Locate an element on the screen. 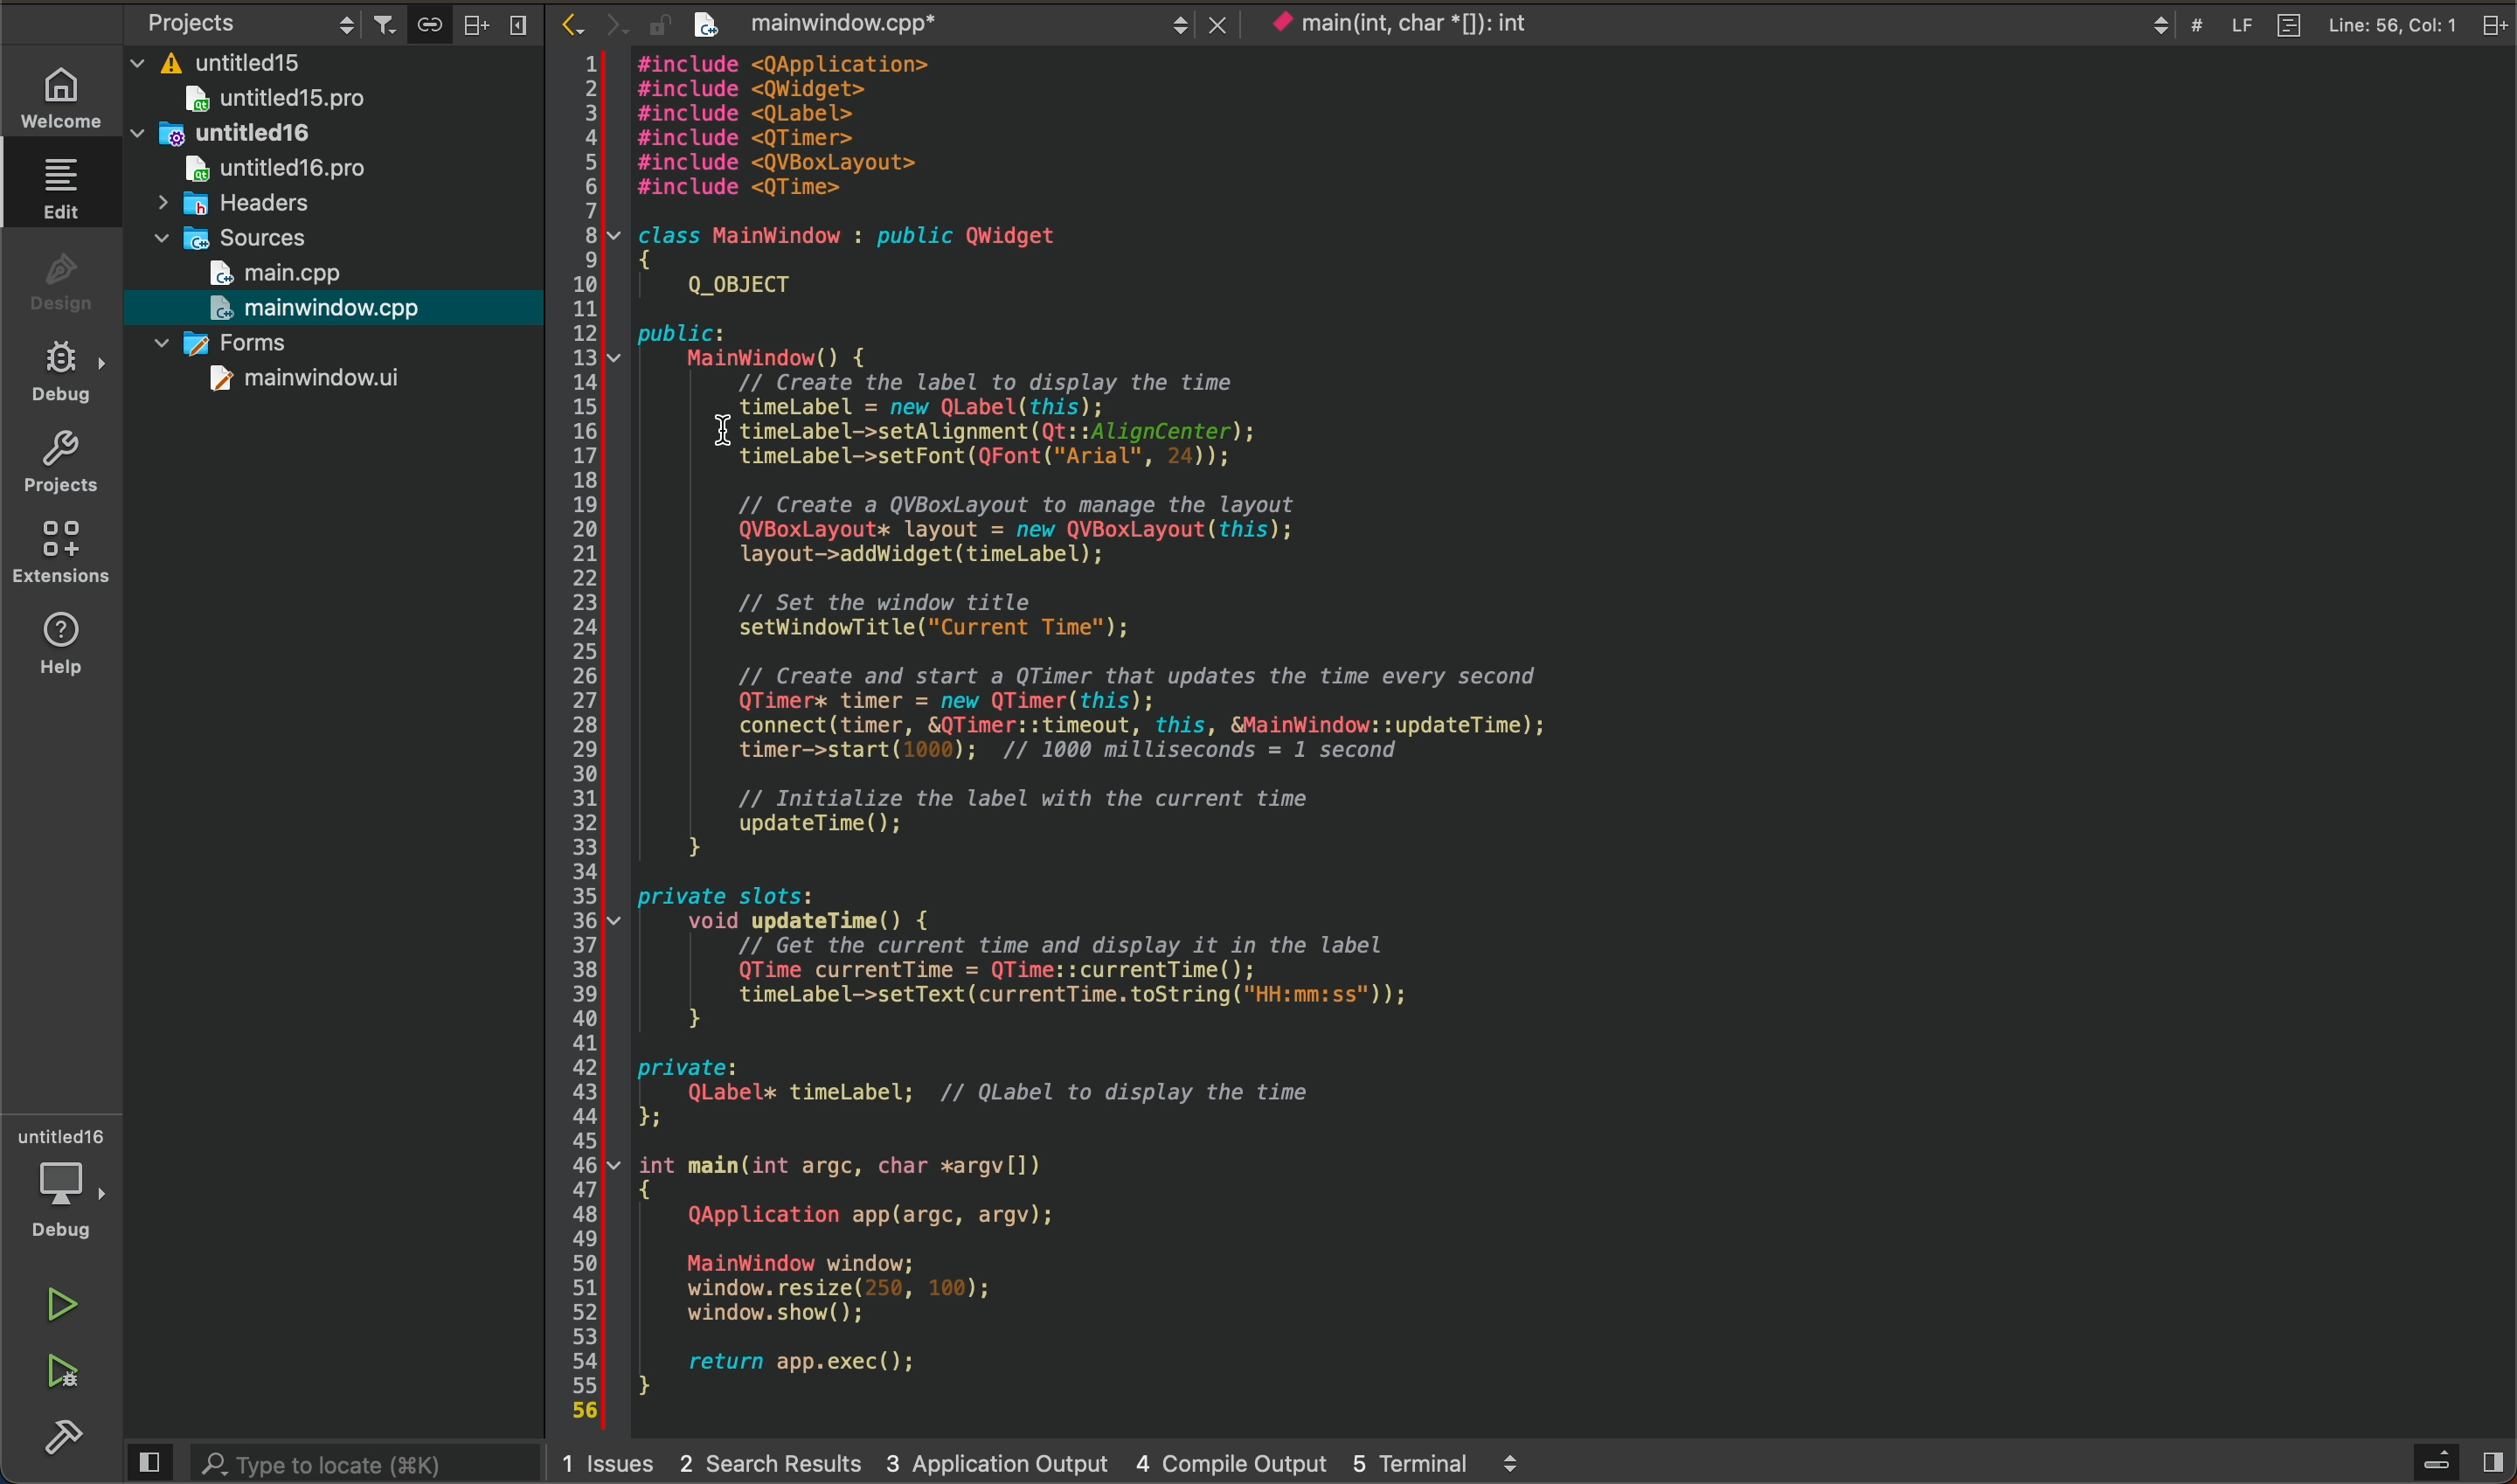 This screenshot has width=2517, height=1484. WELCOME is located at coordinates (60, 95).